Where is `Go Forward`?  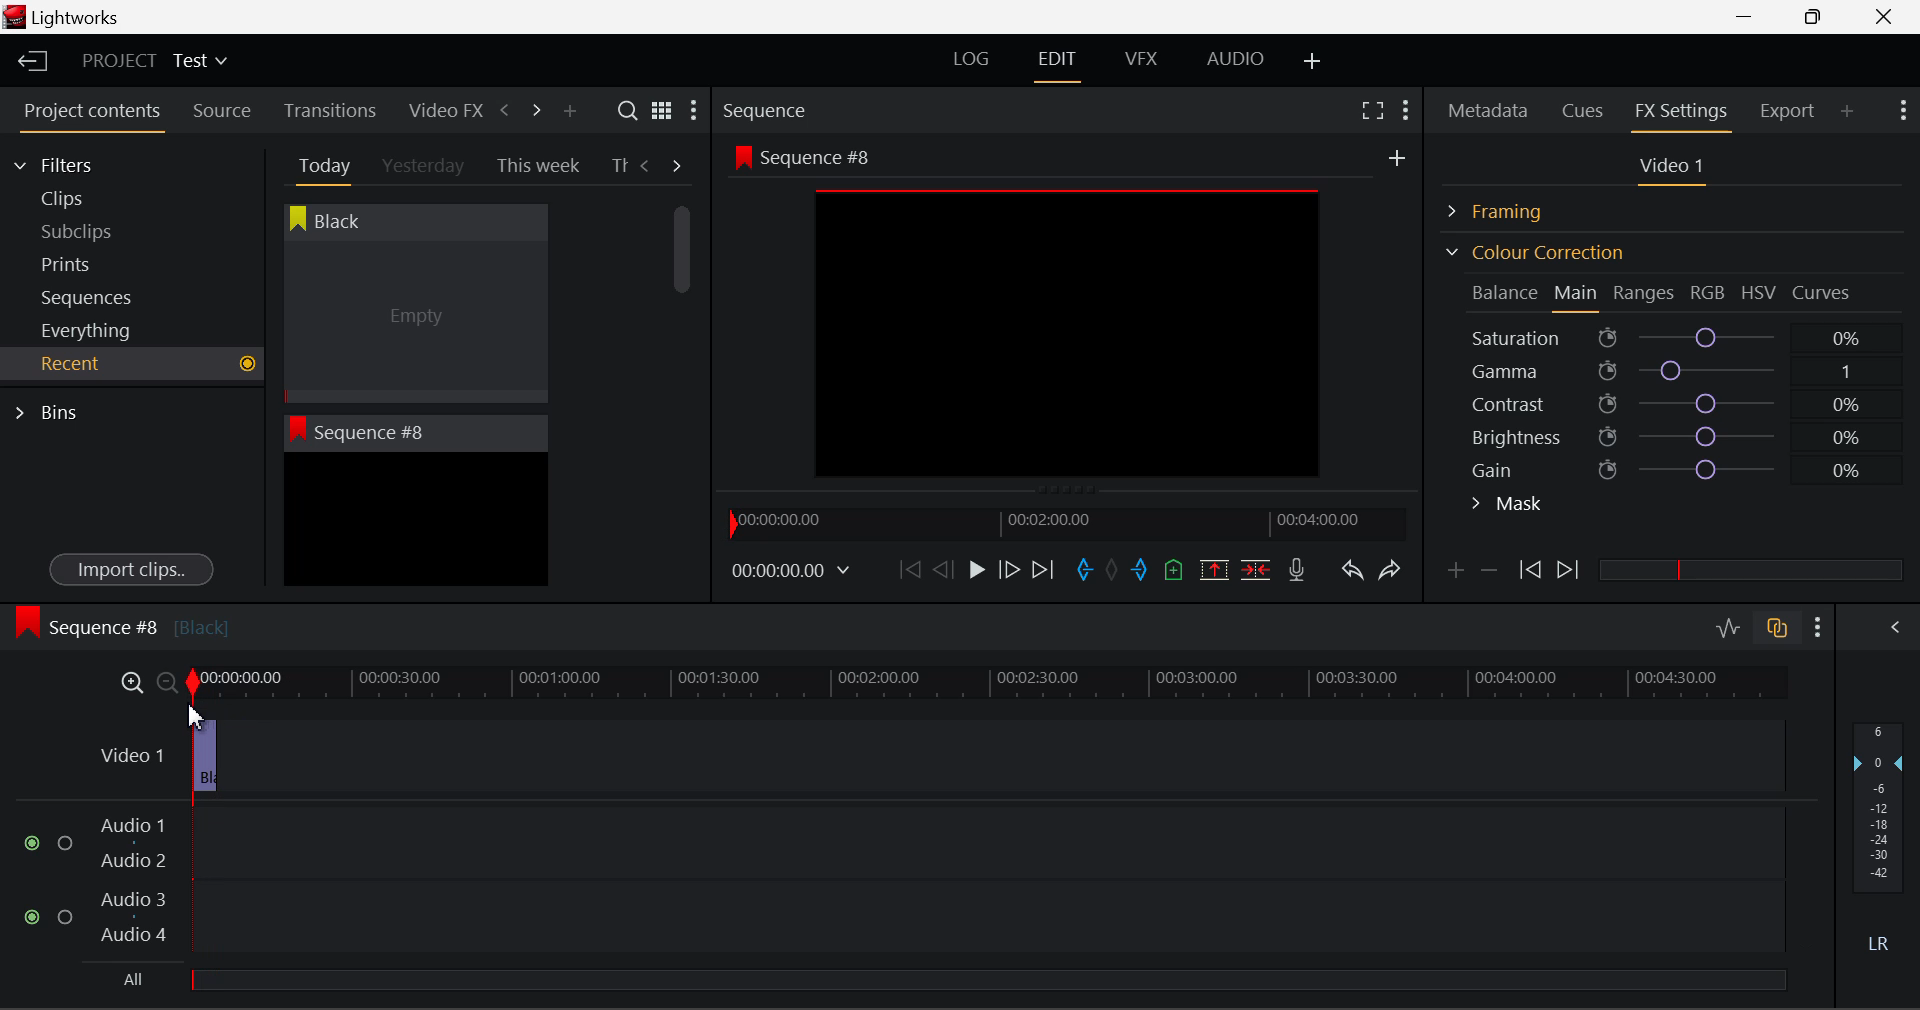 Go Forward is located at coordinates (1009, 569).